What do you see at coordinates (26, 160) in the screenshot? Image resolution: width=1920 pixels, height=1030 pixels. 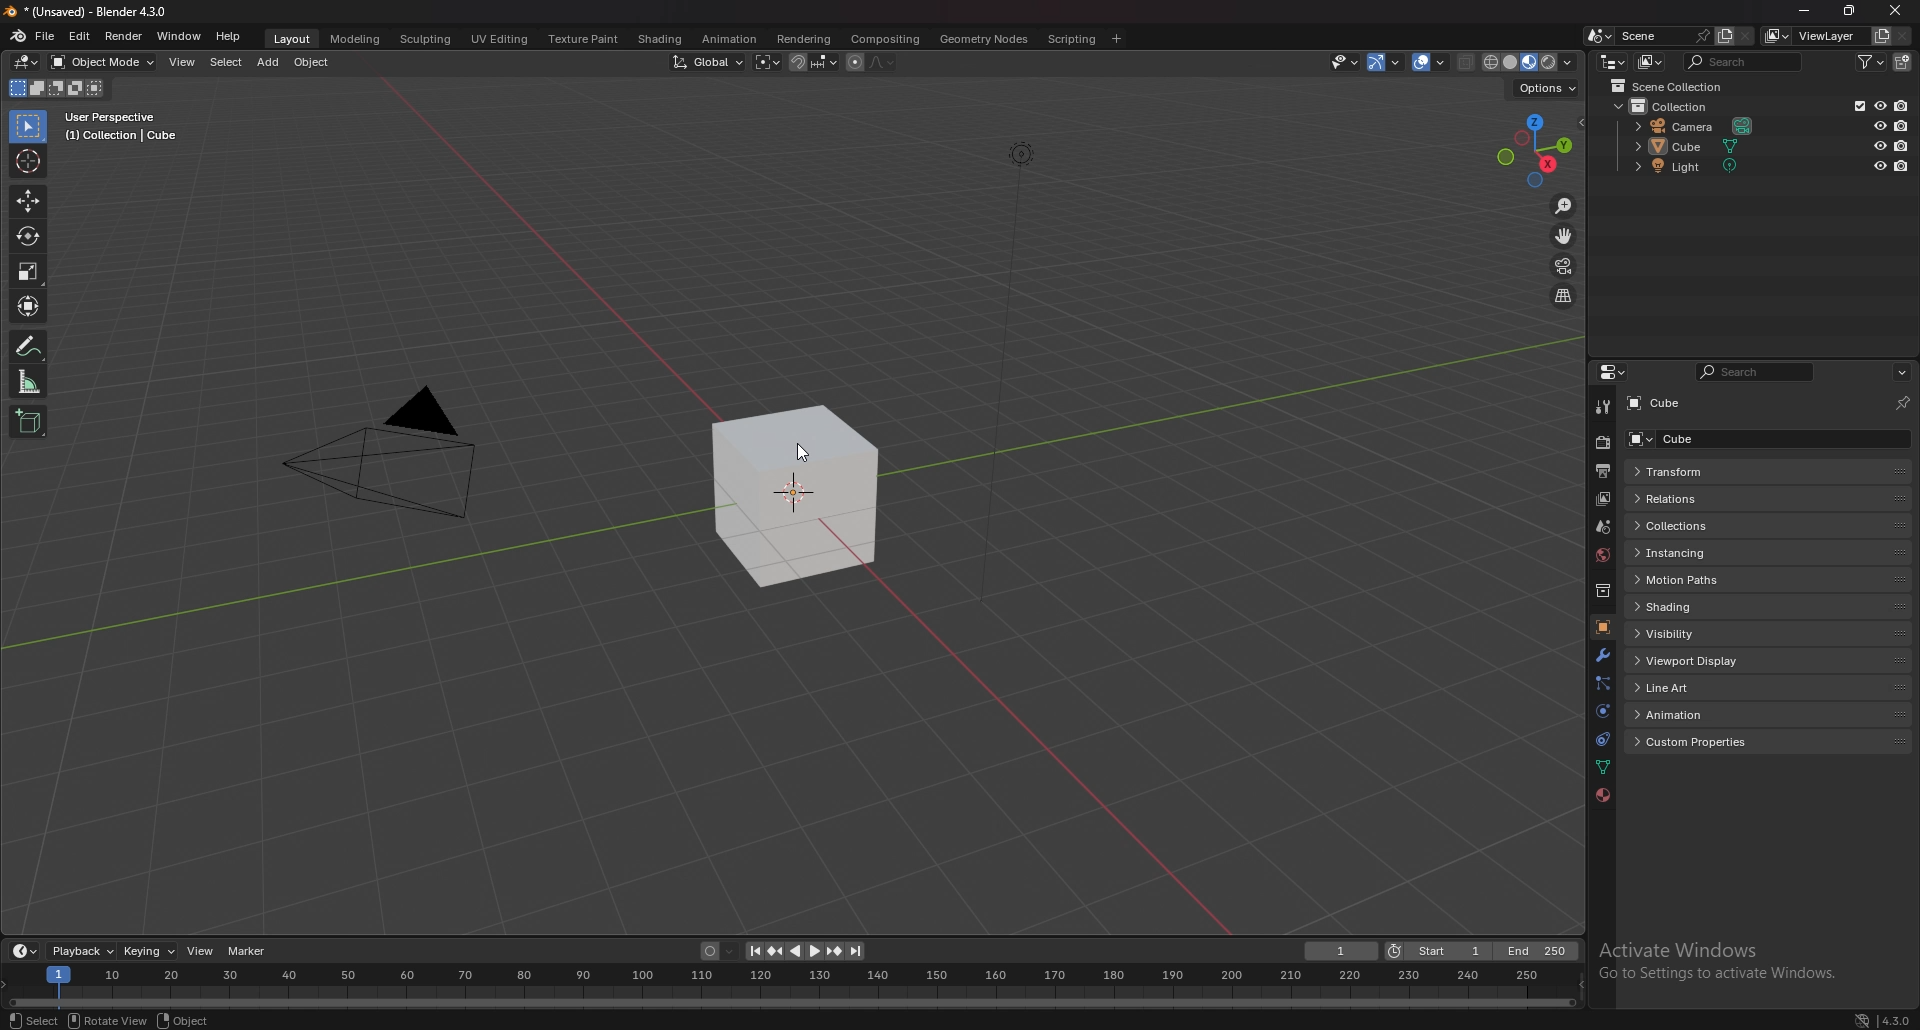 I see `cursor` at bounding box center [26, 160].